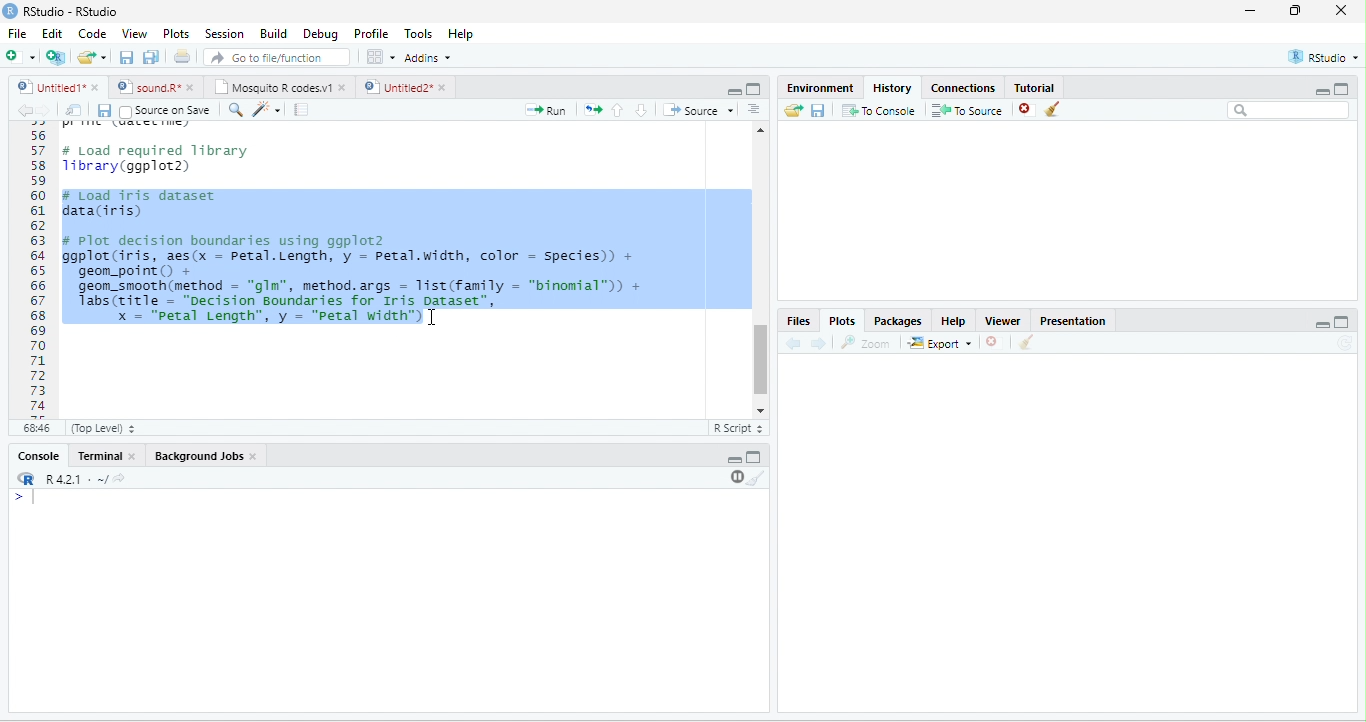  Describe the element at coordinates (1296, 10) in the screenshot. I see `resize` at that location.